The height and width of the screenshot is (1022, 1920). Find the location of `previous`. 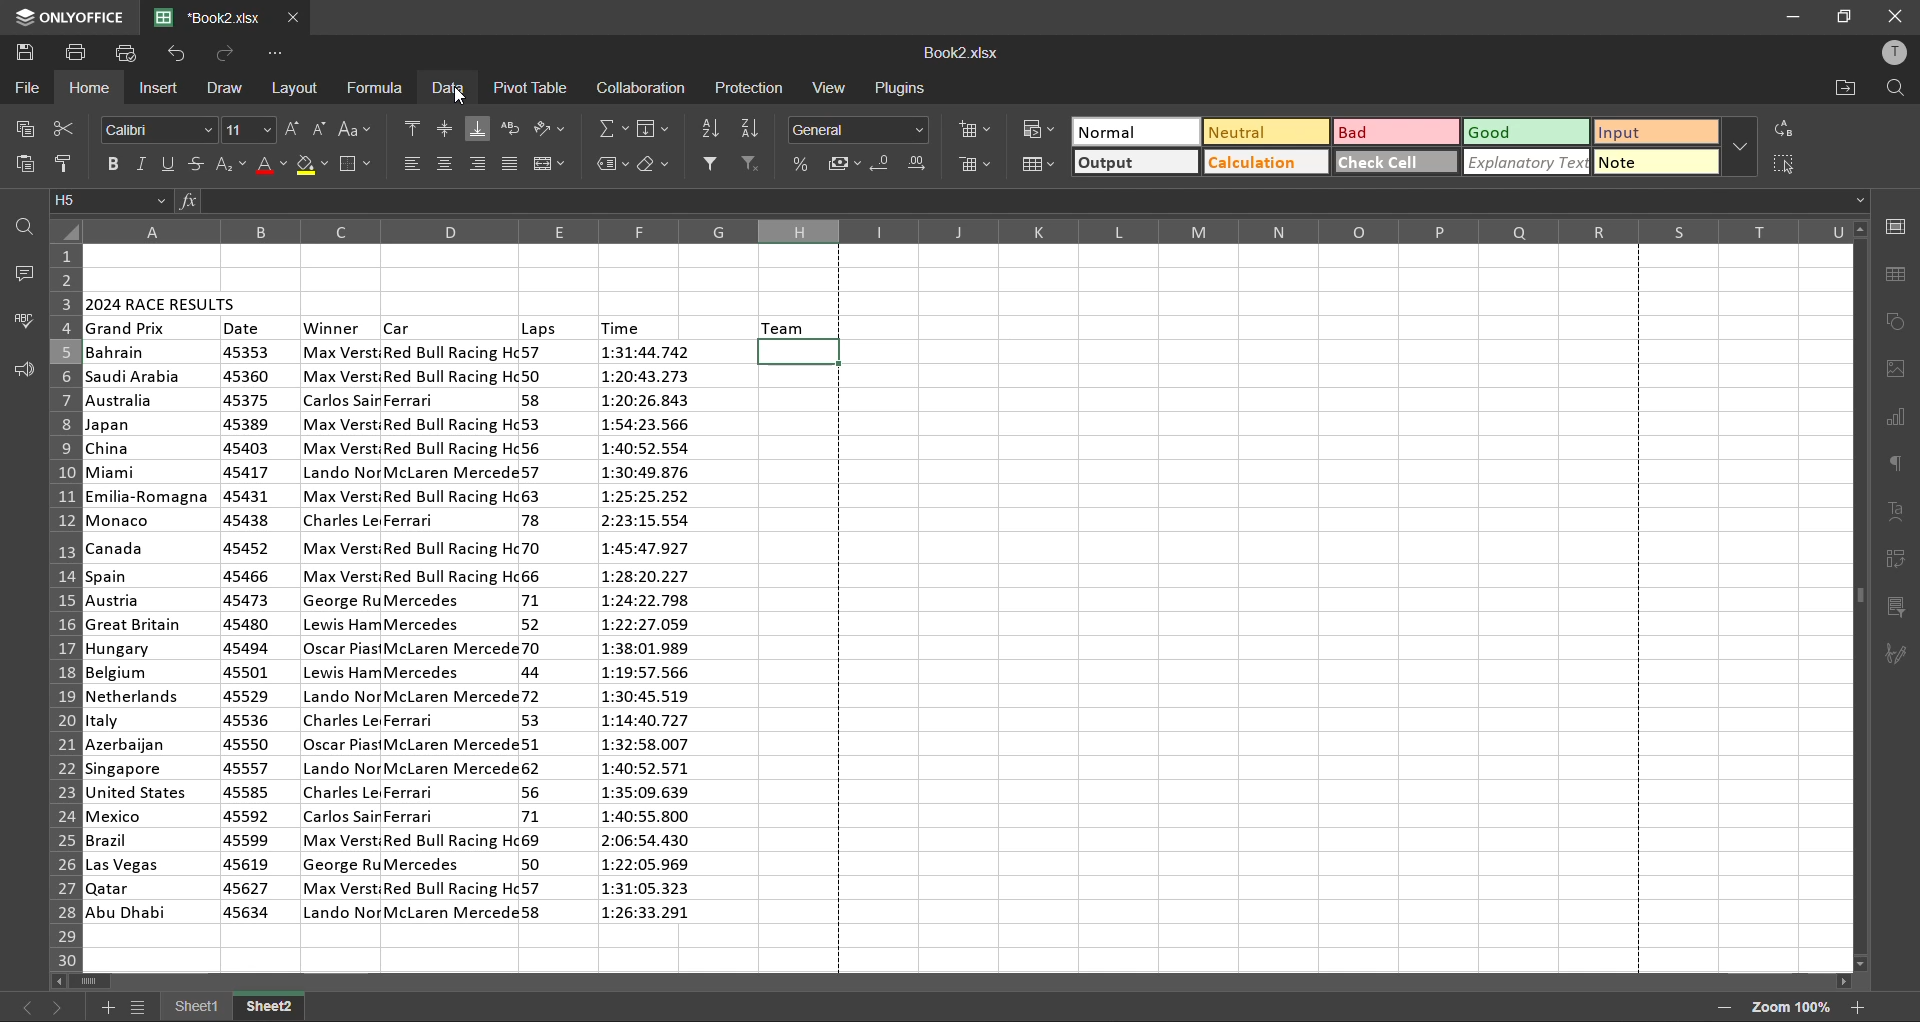

previous is located at coordinates (25, 1006).